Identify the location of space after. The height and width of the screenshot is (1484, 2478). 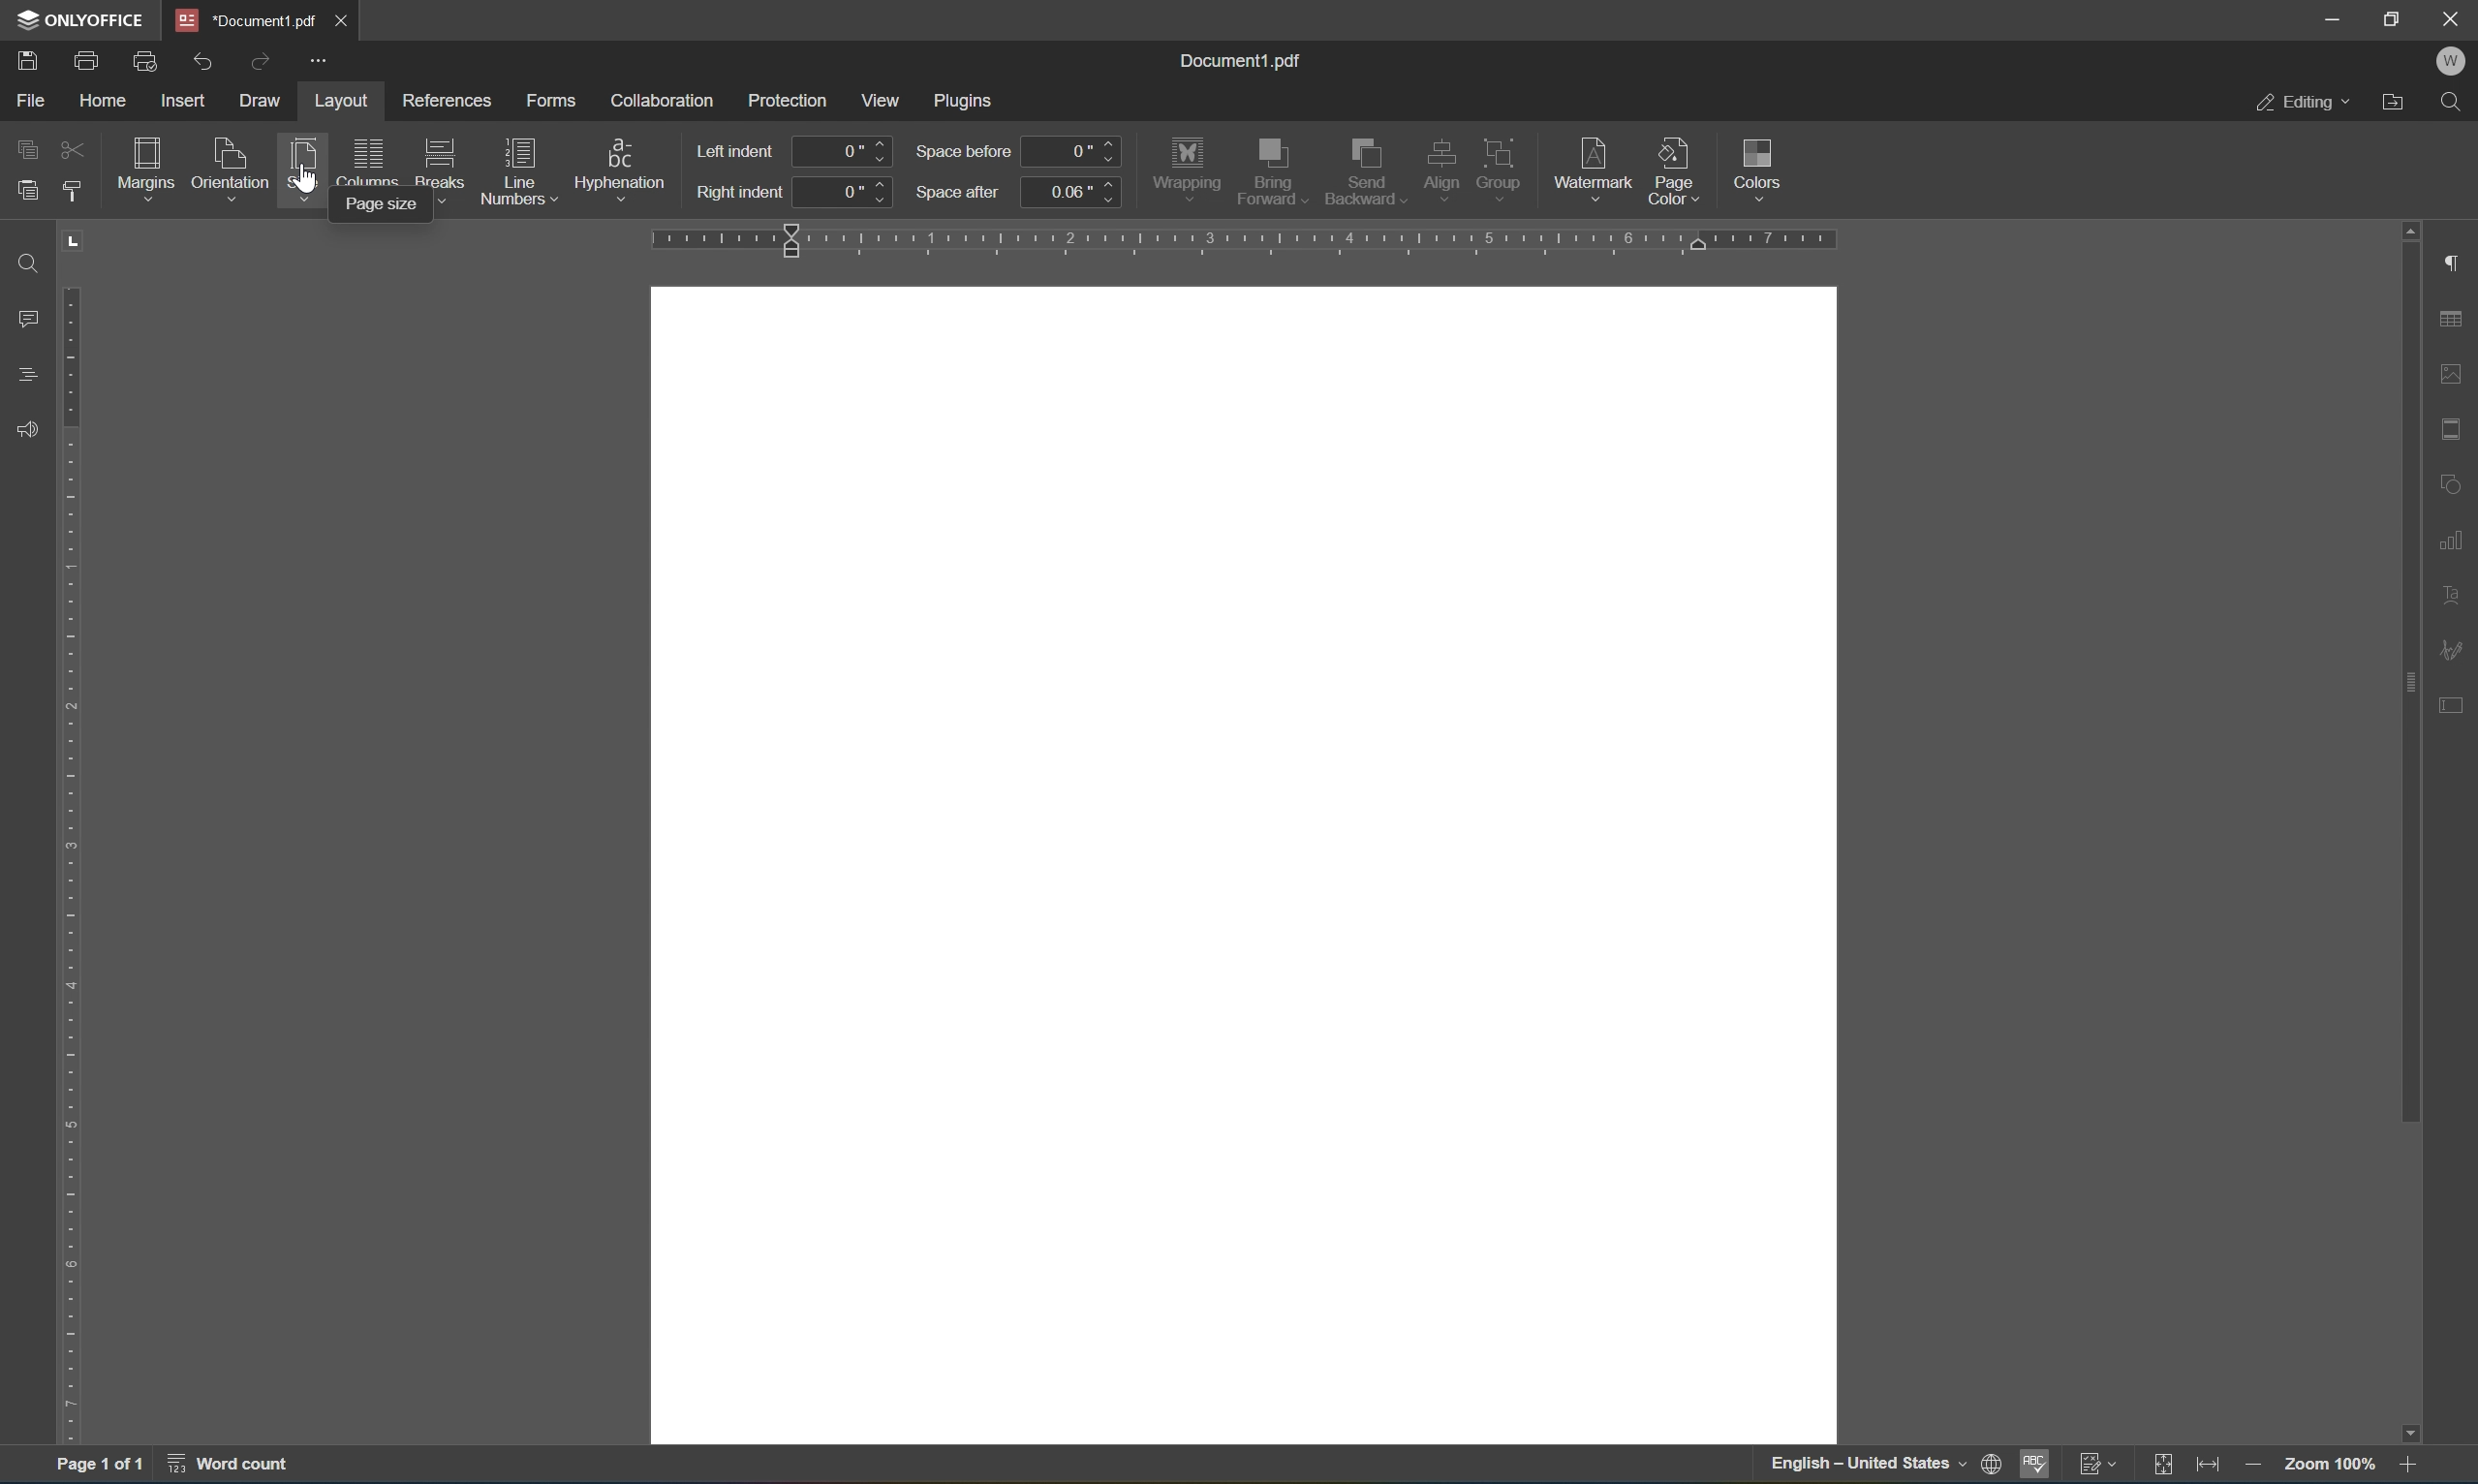
(959, 191).